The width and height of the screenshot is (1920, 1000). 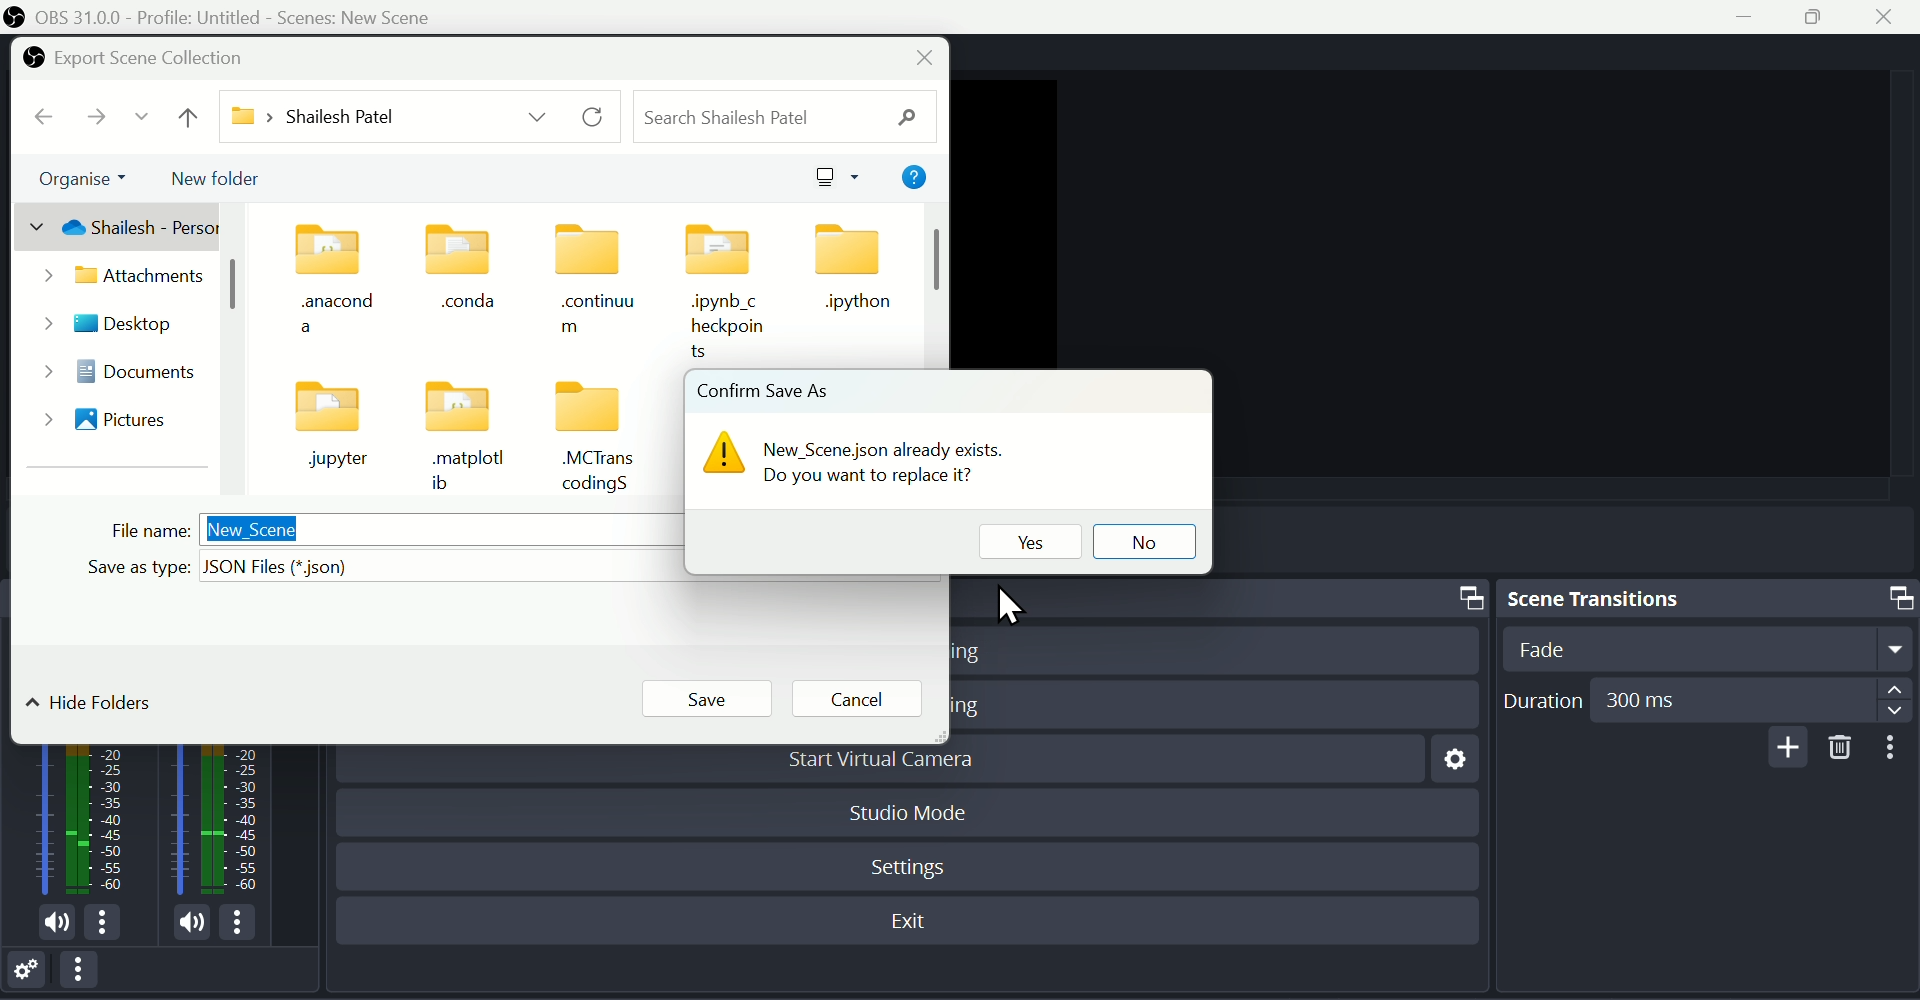 I want to click on save, so click(x=702, y=699).